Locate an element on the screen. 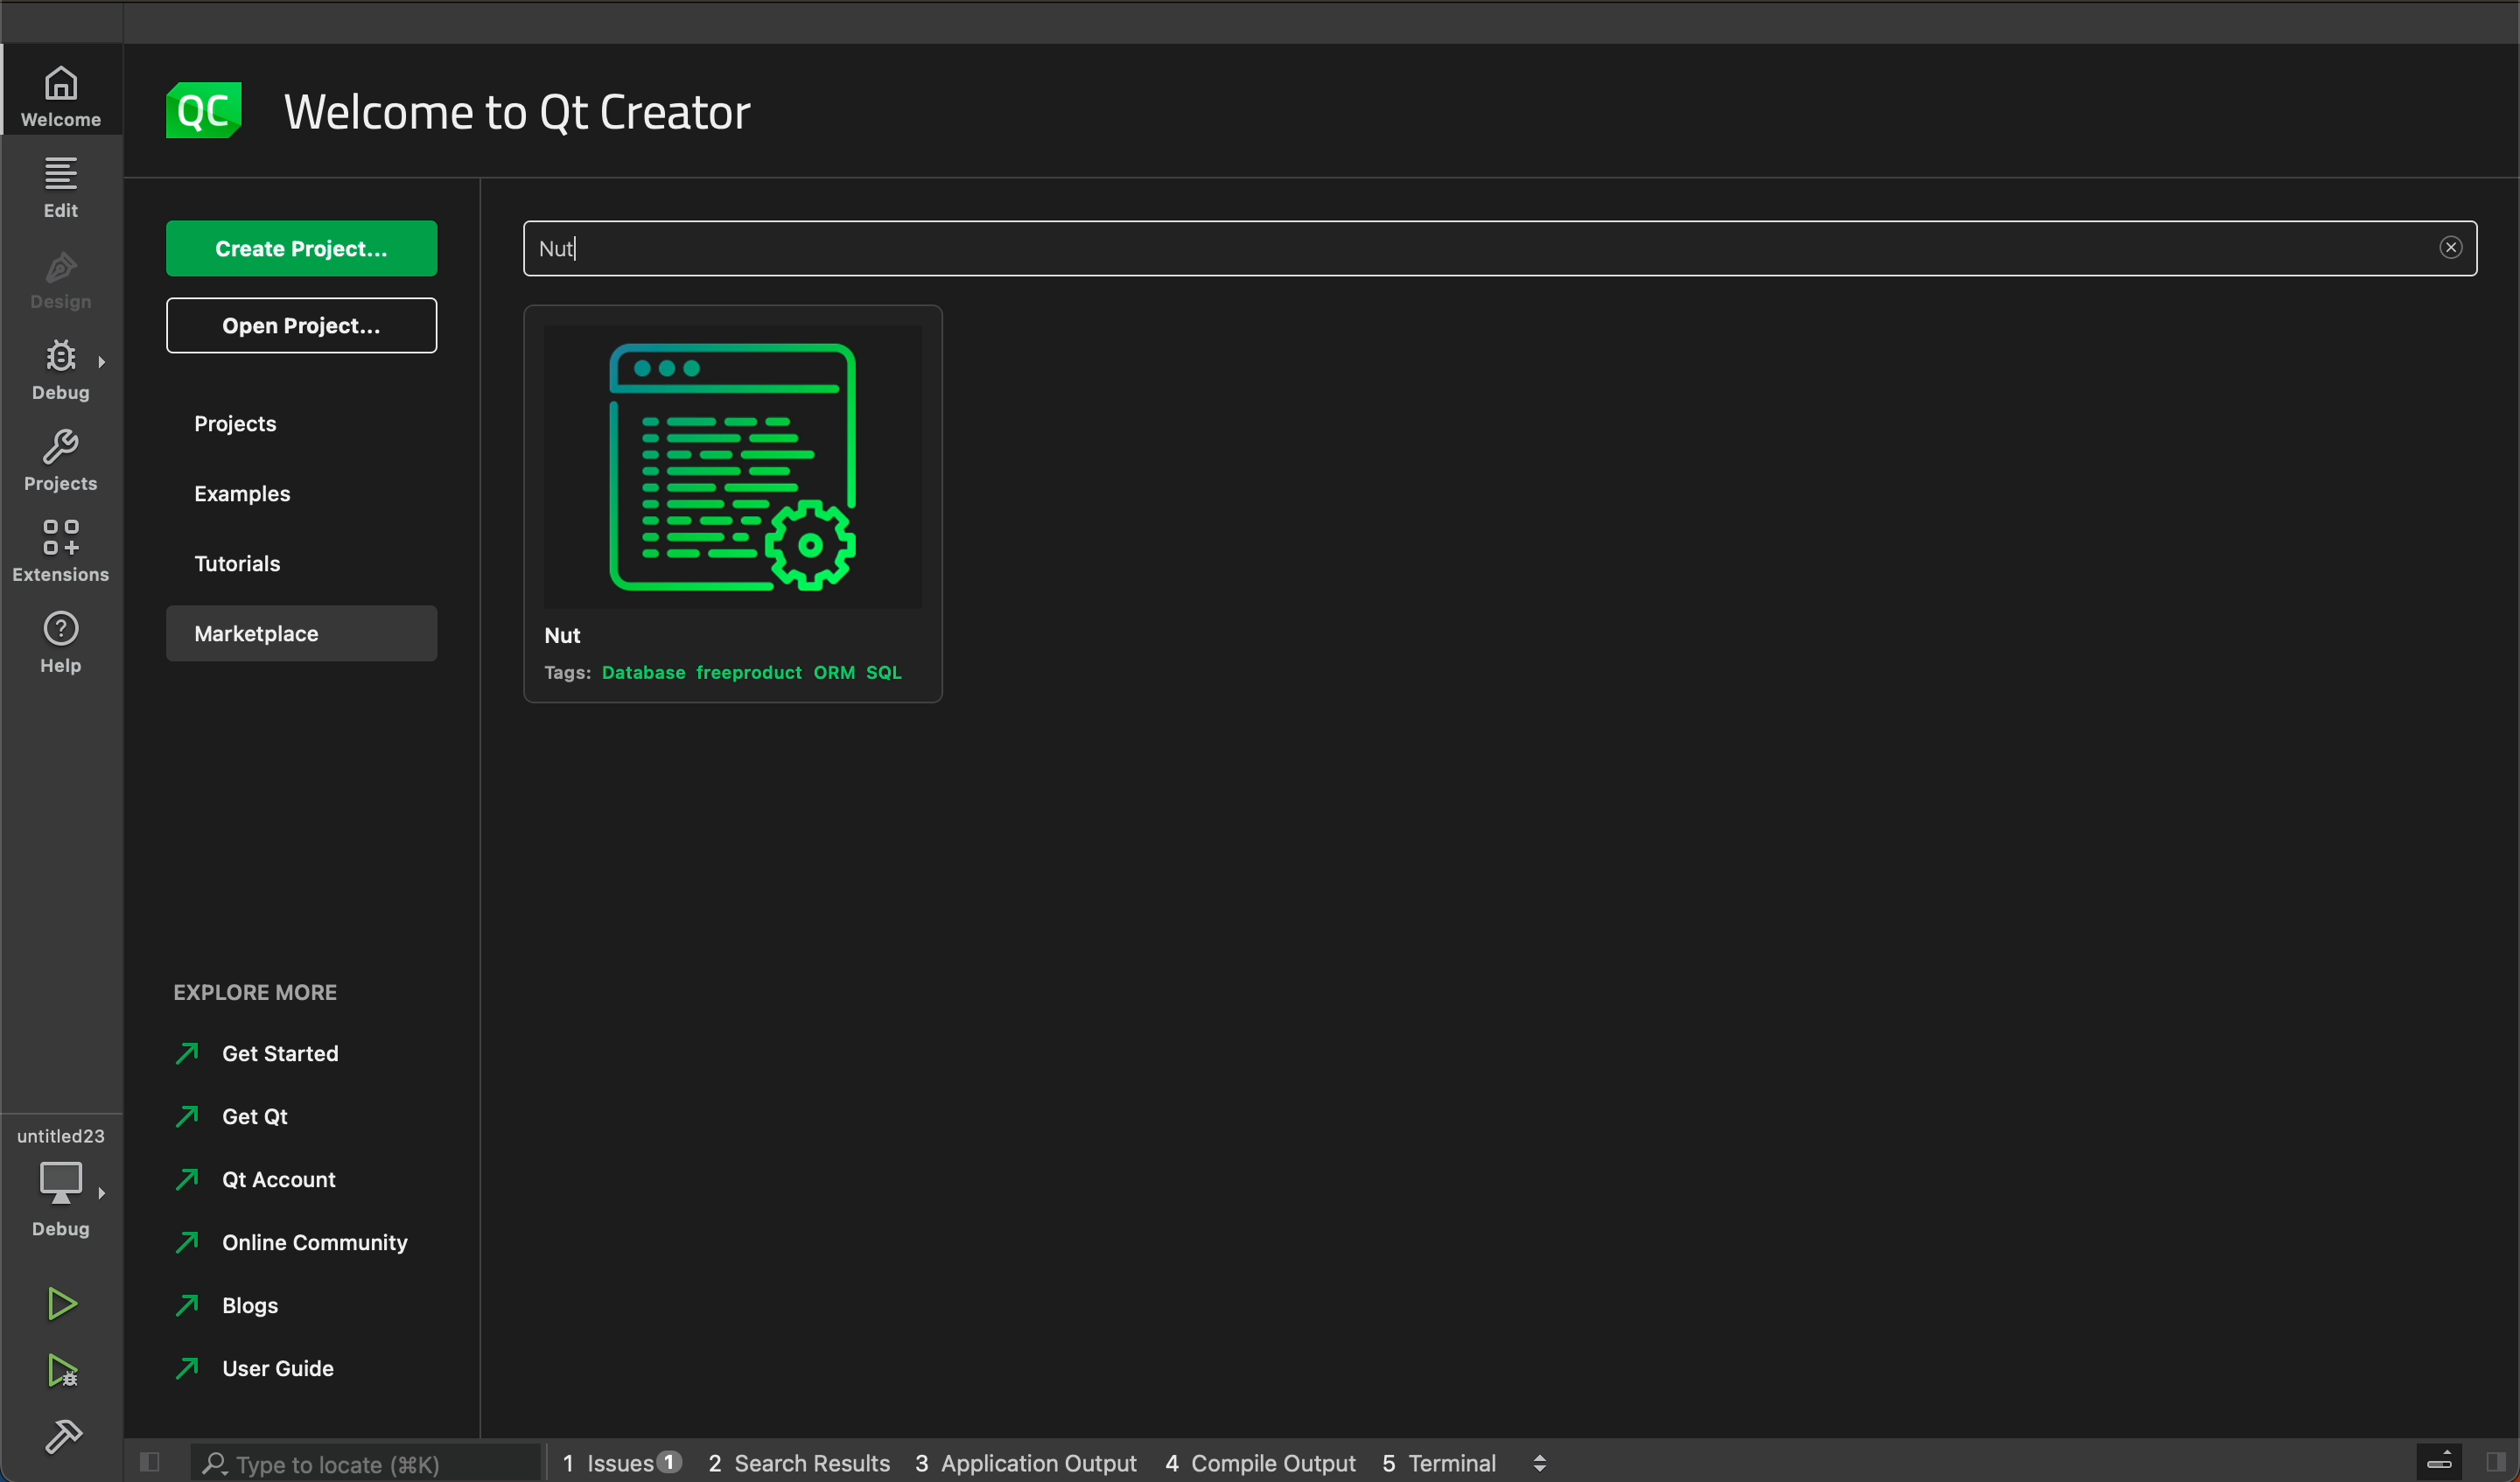  welcome is located at coordinates (530, 111).